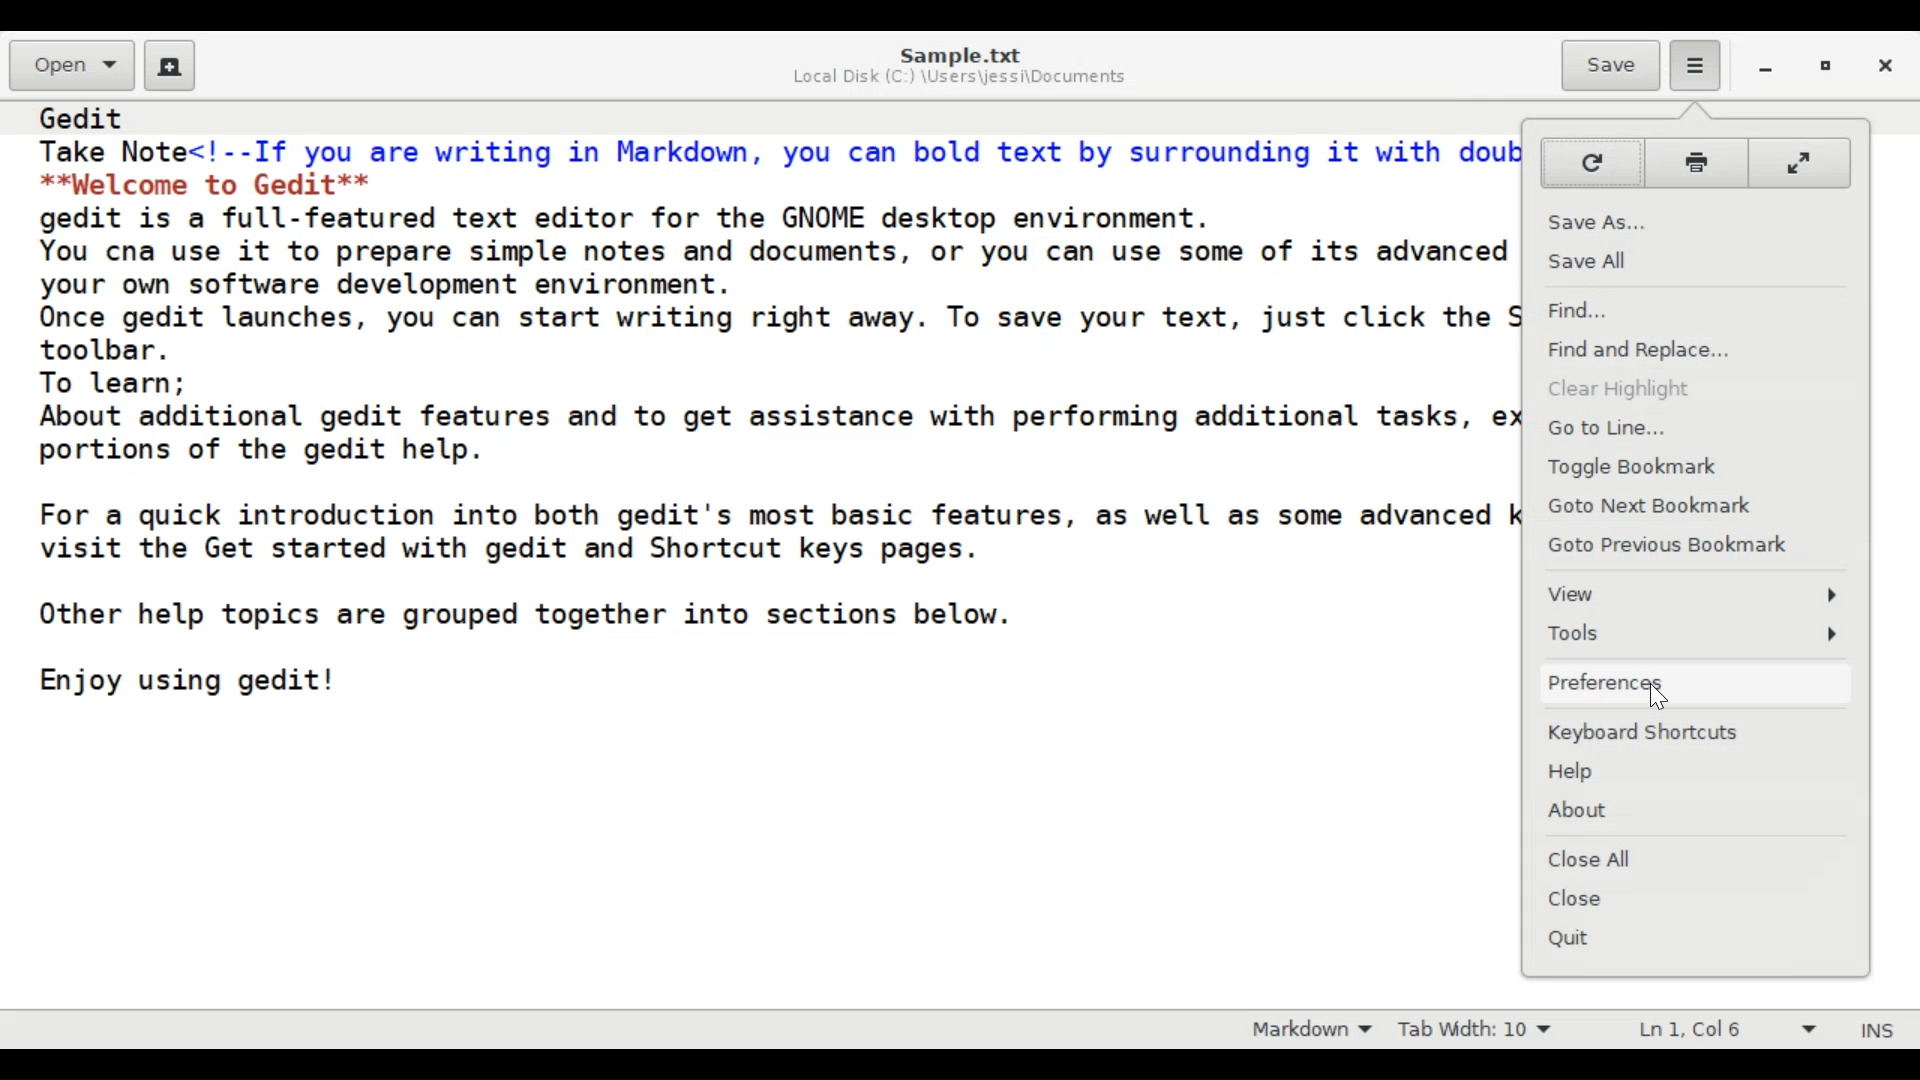  I want to click on Fullscreen, so click(1798, 162).